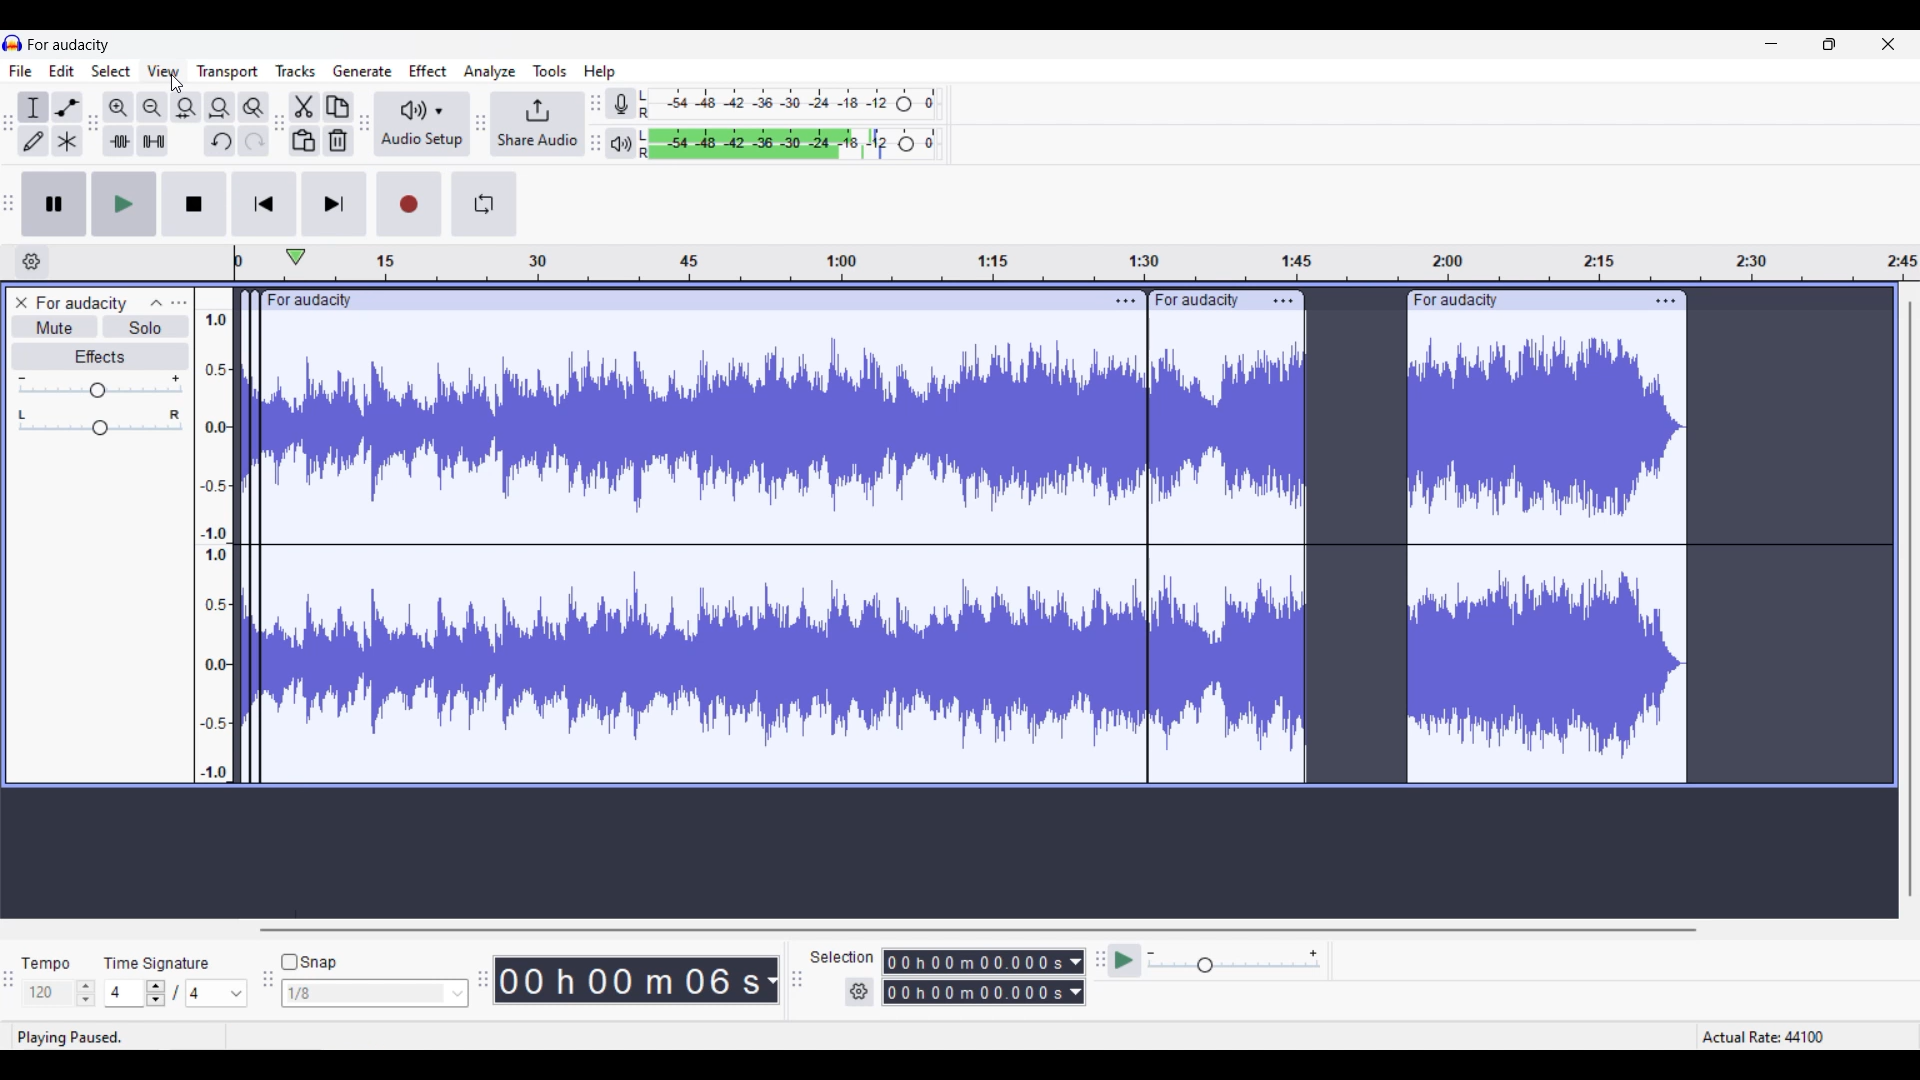 The width and height of the screenshot is (1920, 1080). Describe the element at coordinates (1522, 300) in the screenshot. I see `click to drag` at that location.